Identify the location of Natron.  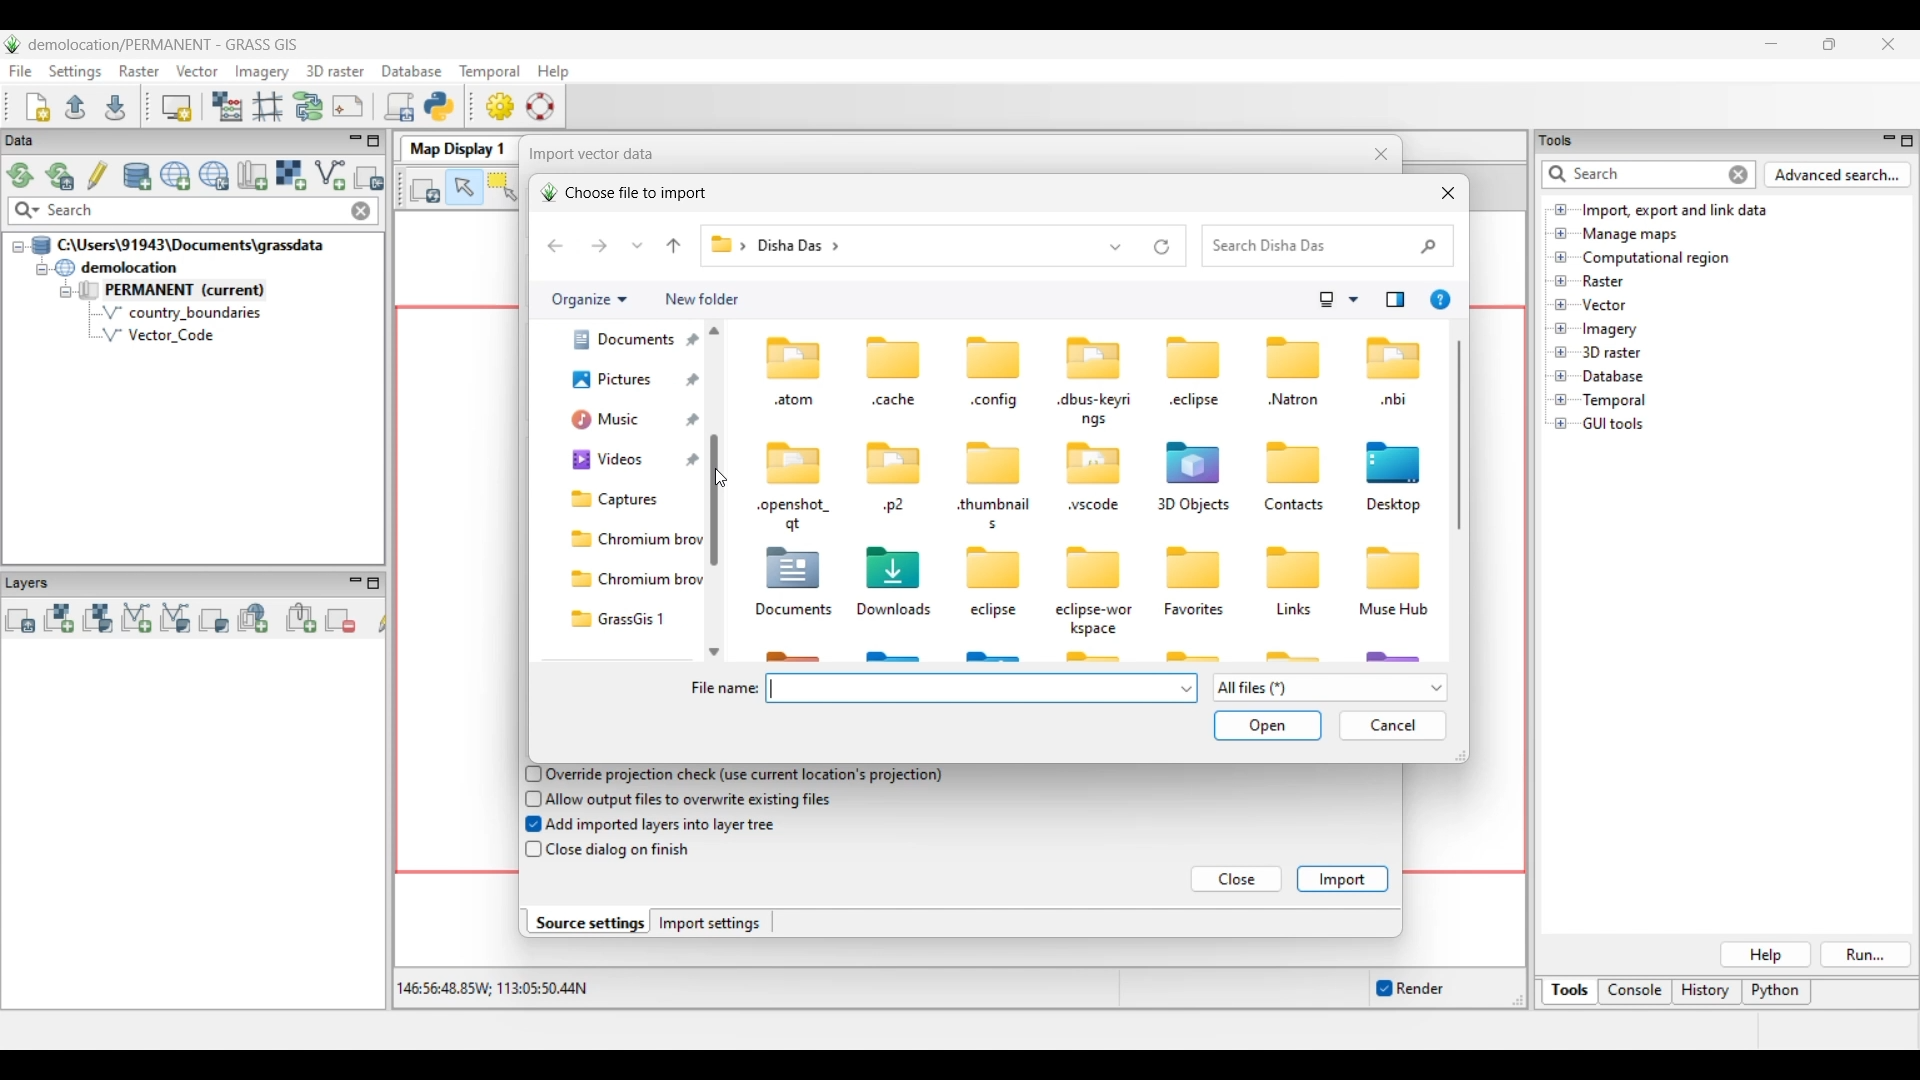
(1293, 399).